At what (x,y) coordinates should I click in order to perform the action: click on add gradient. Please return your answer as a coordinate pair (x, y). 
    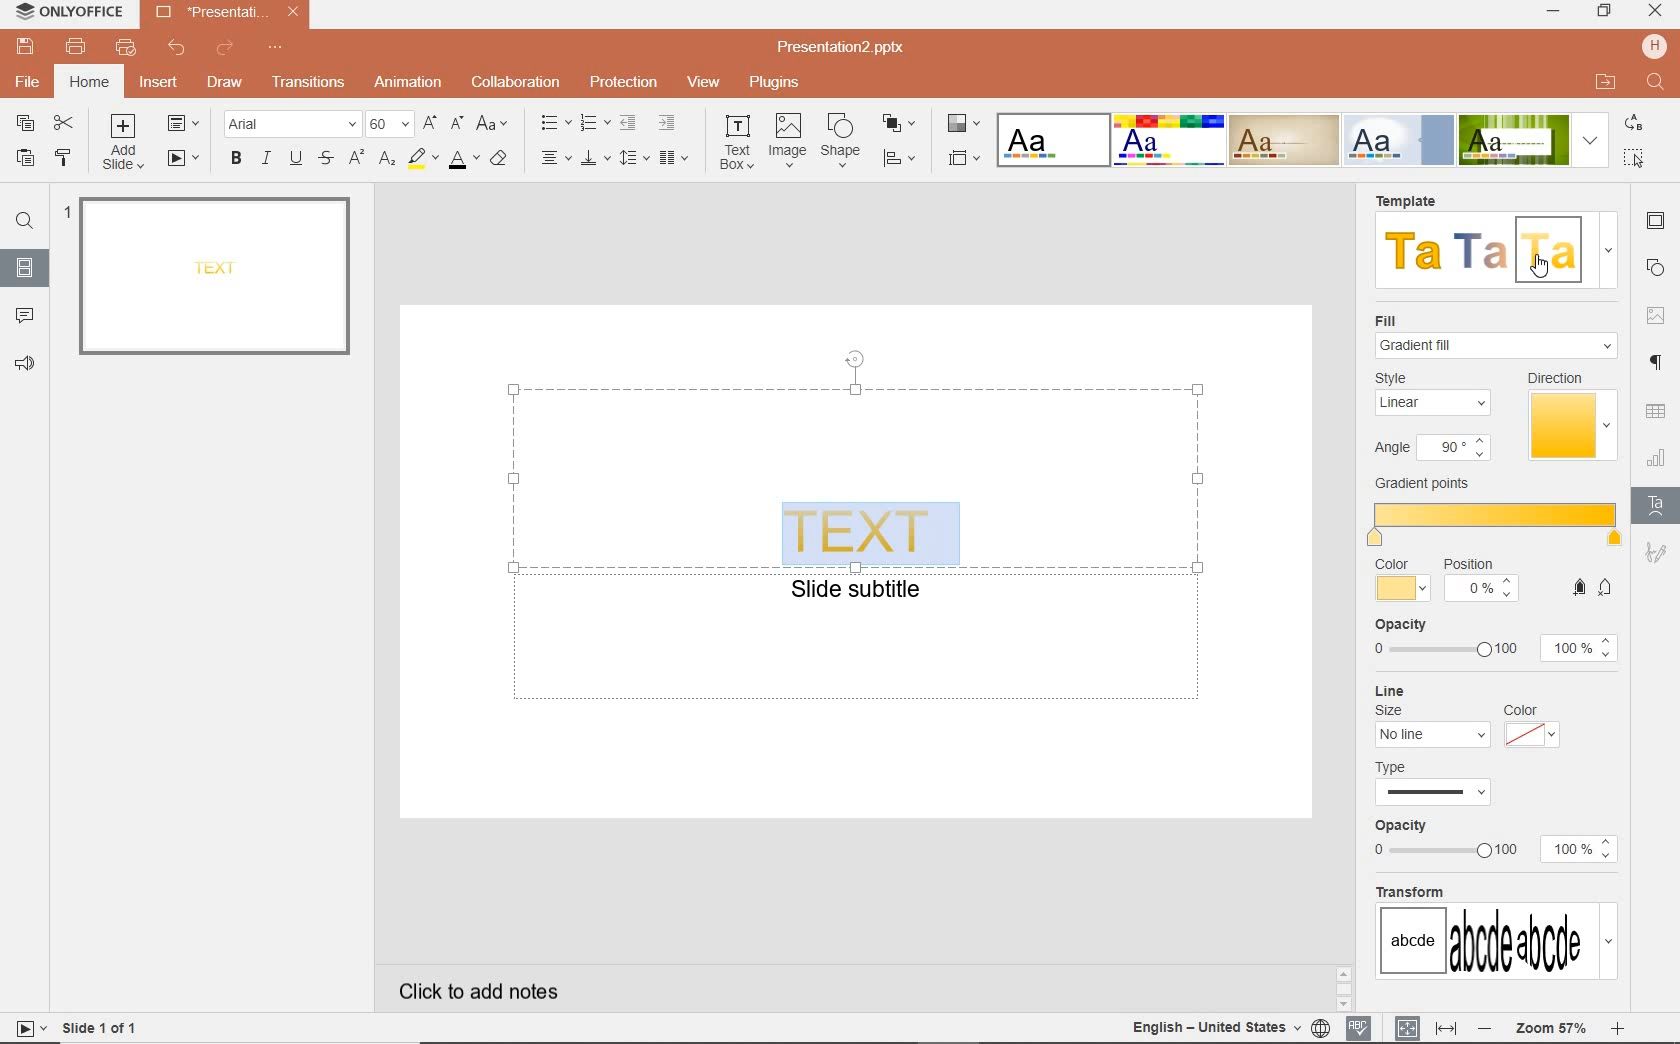
    Looking at the image, I should click on (1577, 585).